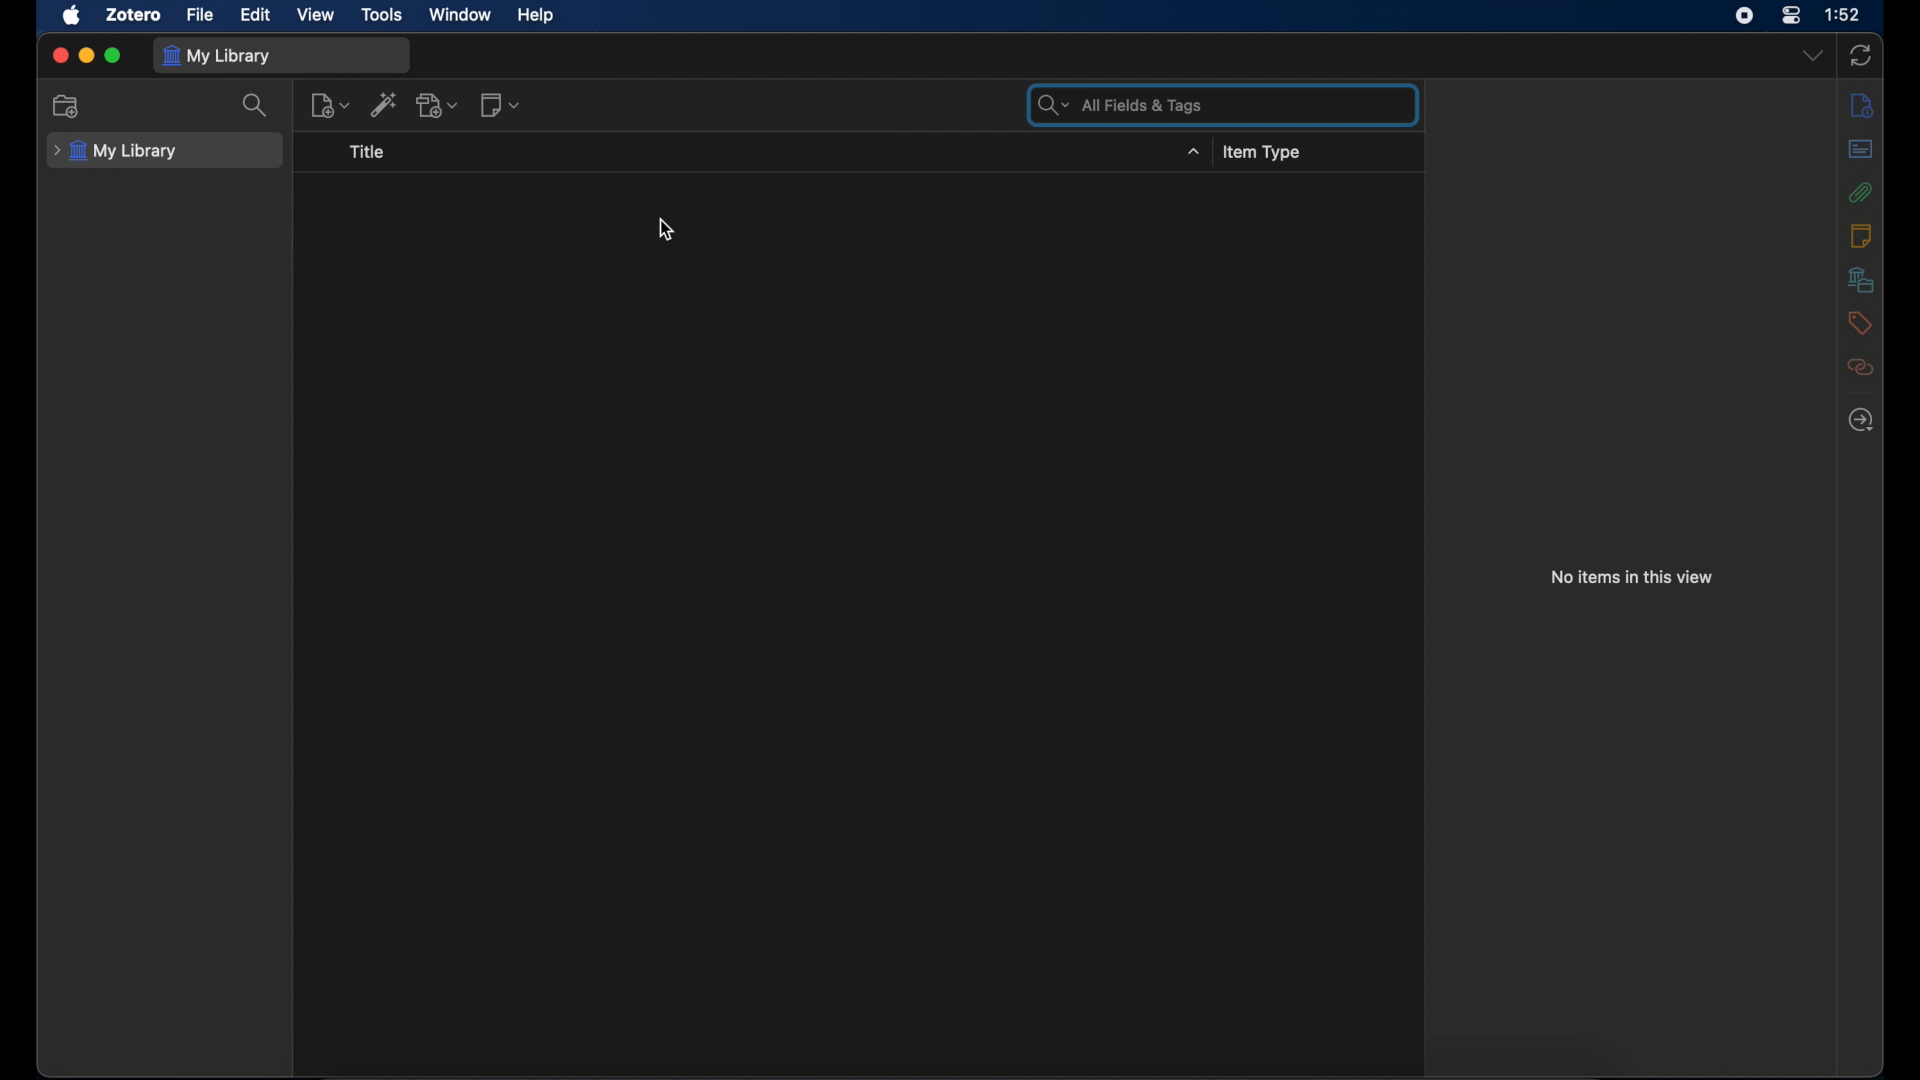  I want to click on title dropdown menu, so click(1194, 152).